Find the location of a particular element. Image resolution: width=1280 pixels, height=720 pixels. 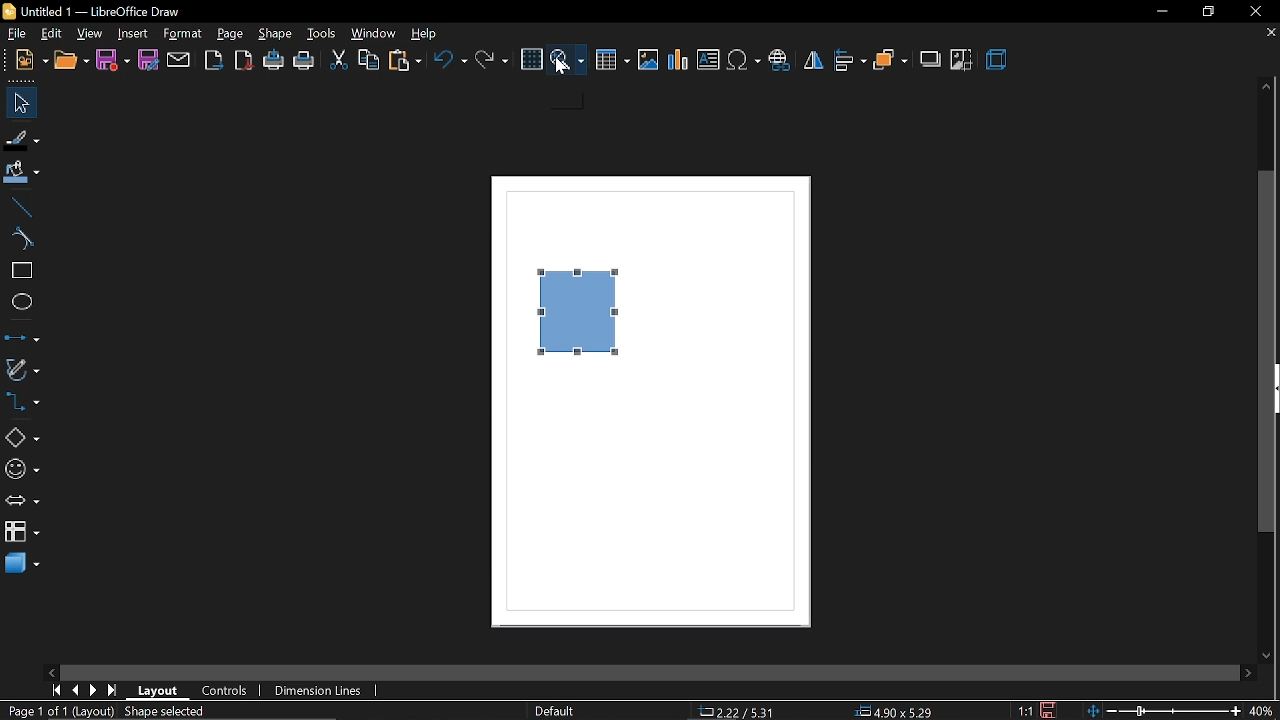

print directly is located at coordinates (274, 61).